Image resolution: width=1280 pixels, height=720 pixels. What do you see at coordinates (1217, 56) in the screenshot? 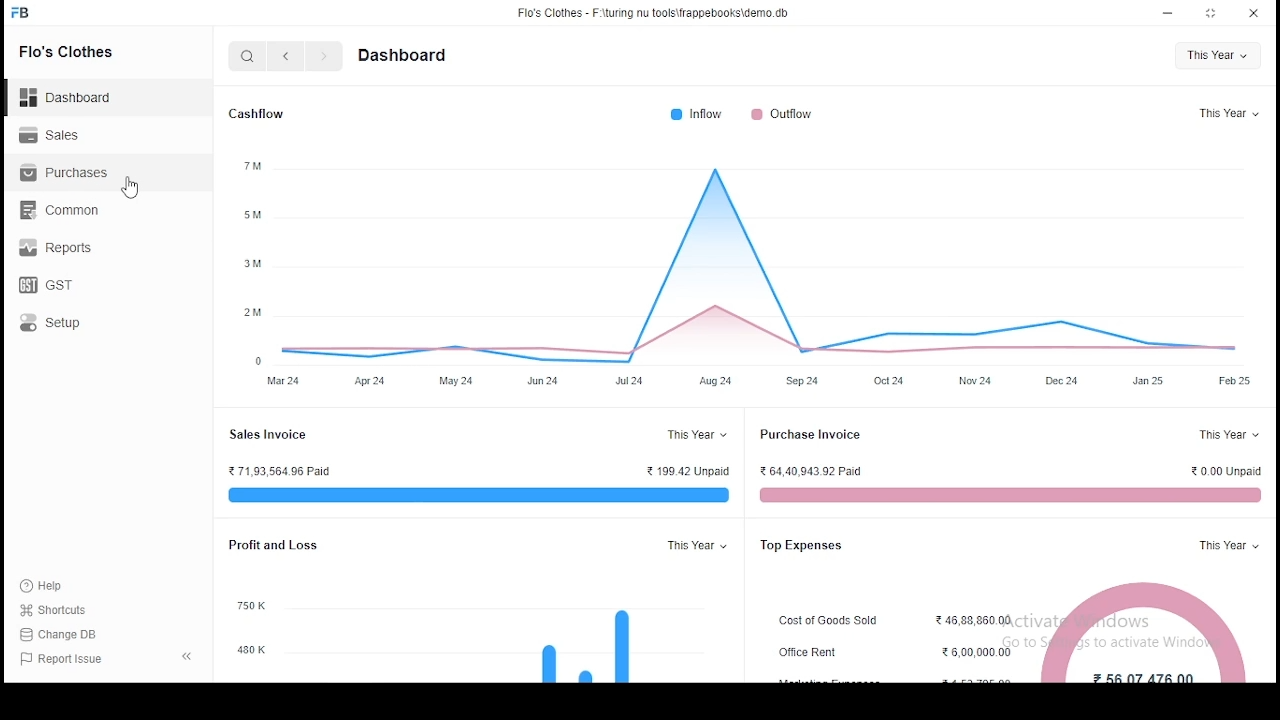
I see `this year` at bounding box center [1217, 56].